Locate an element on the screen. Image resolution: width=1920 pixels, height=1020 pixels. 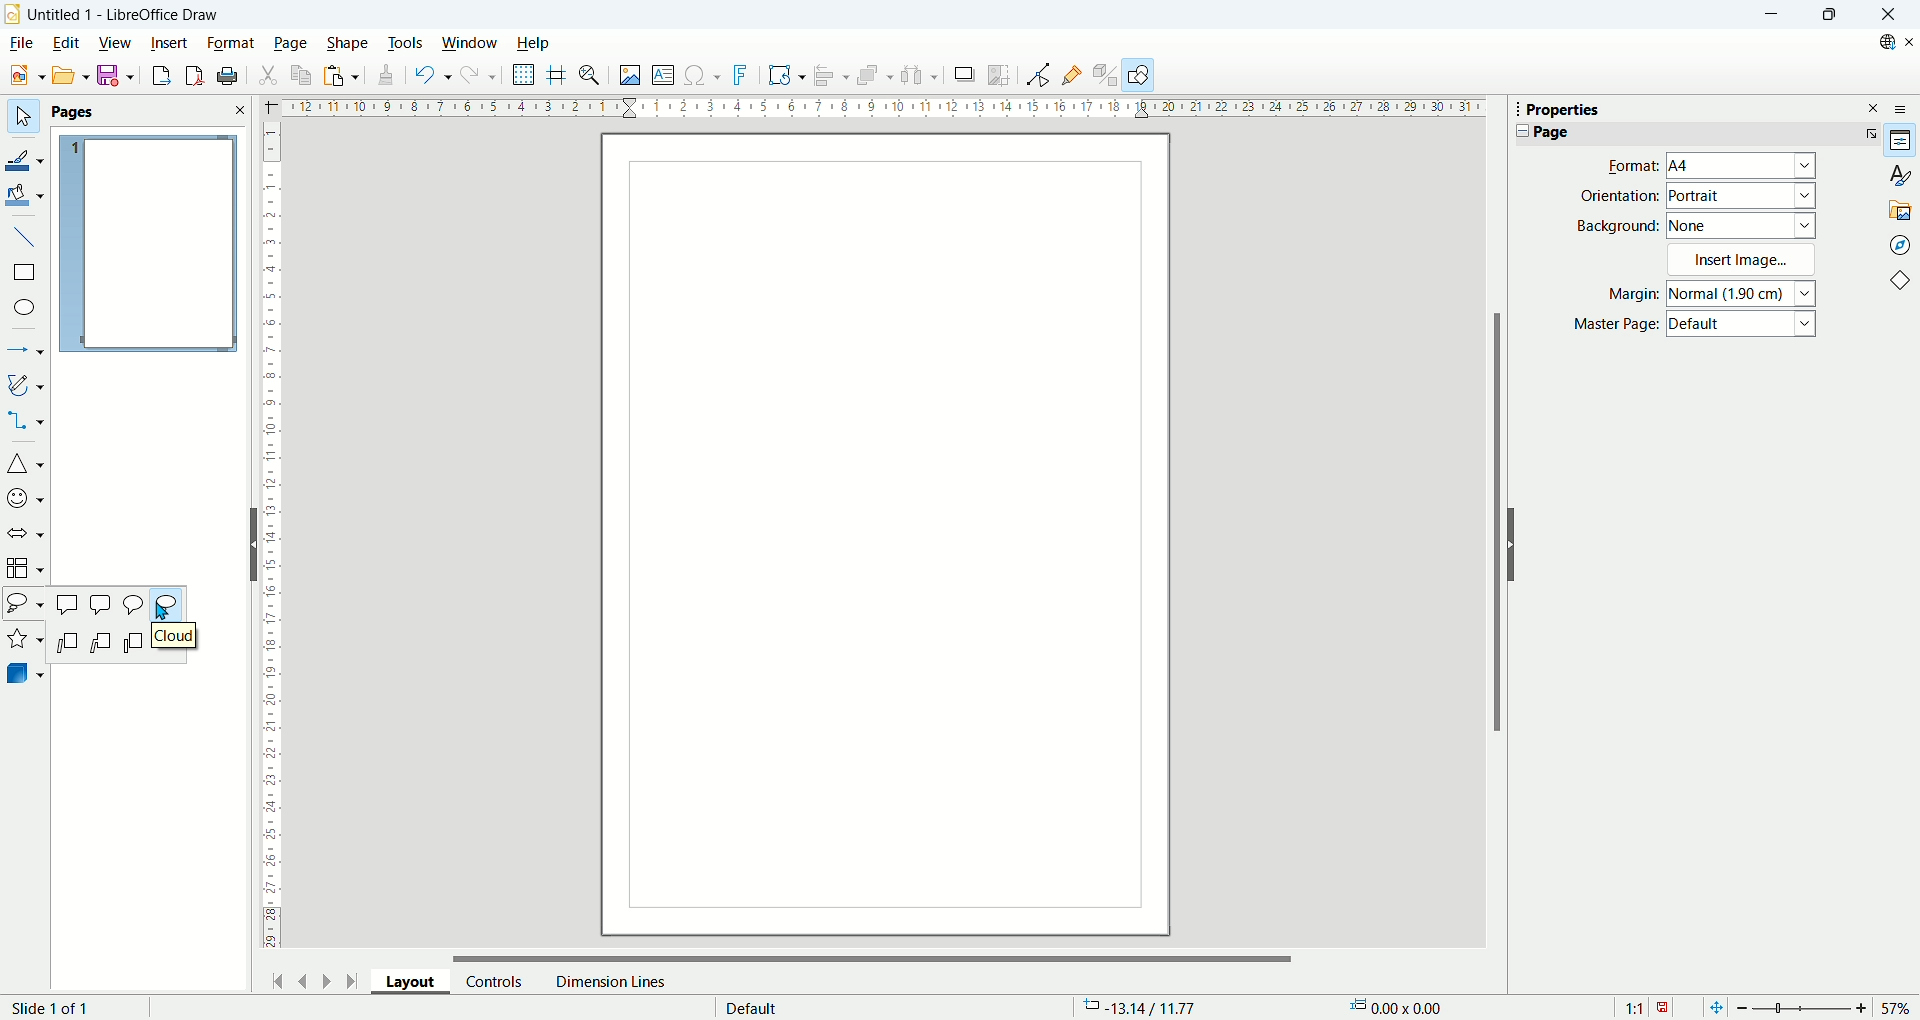
Round callout is located at coordinates (131, 605).